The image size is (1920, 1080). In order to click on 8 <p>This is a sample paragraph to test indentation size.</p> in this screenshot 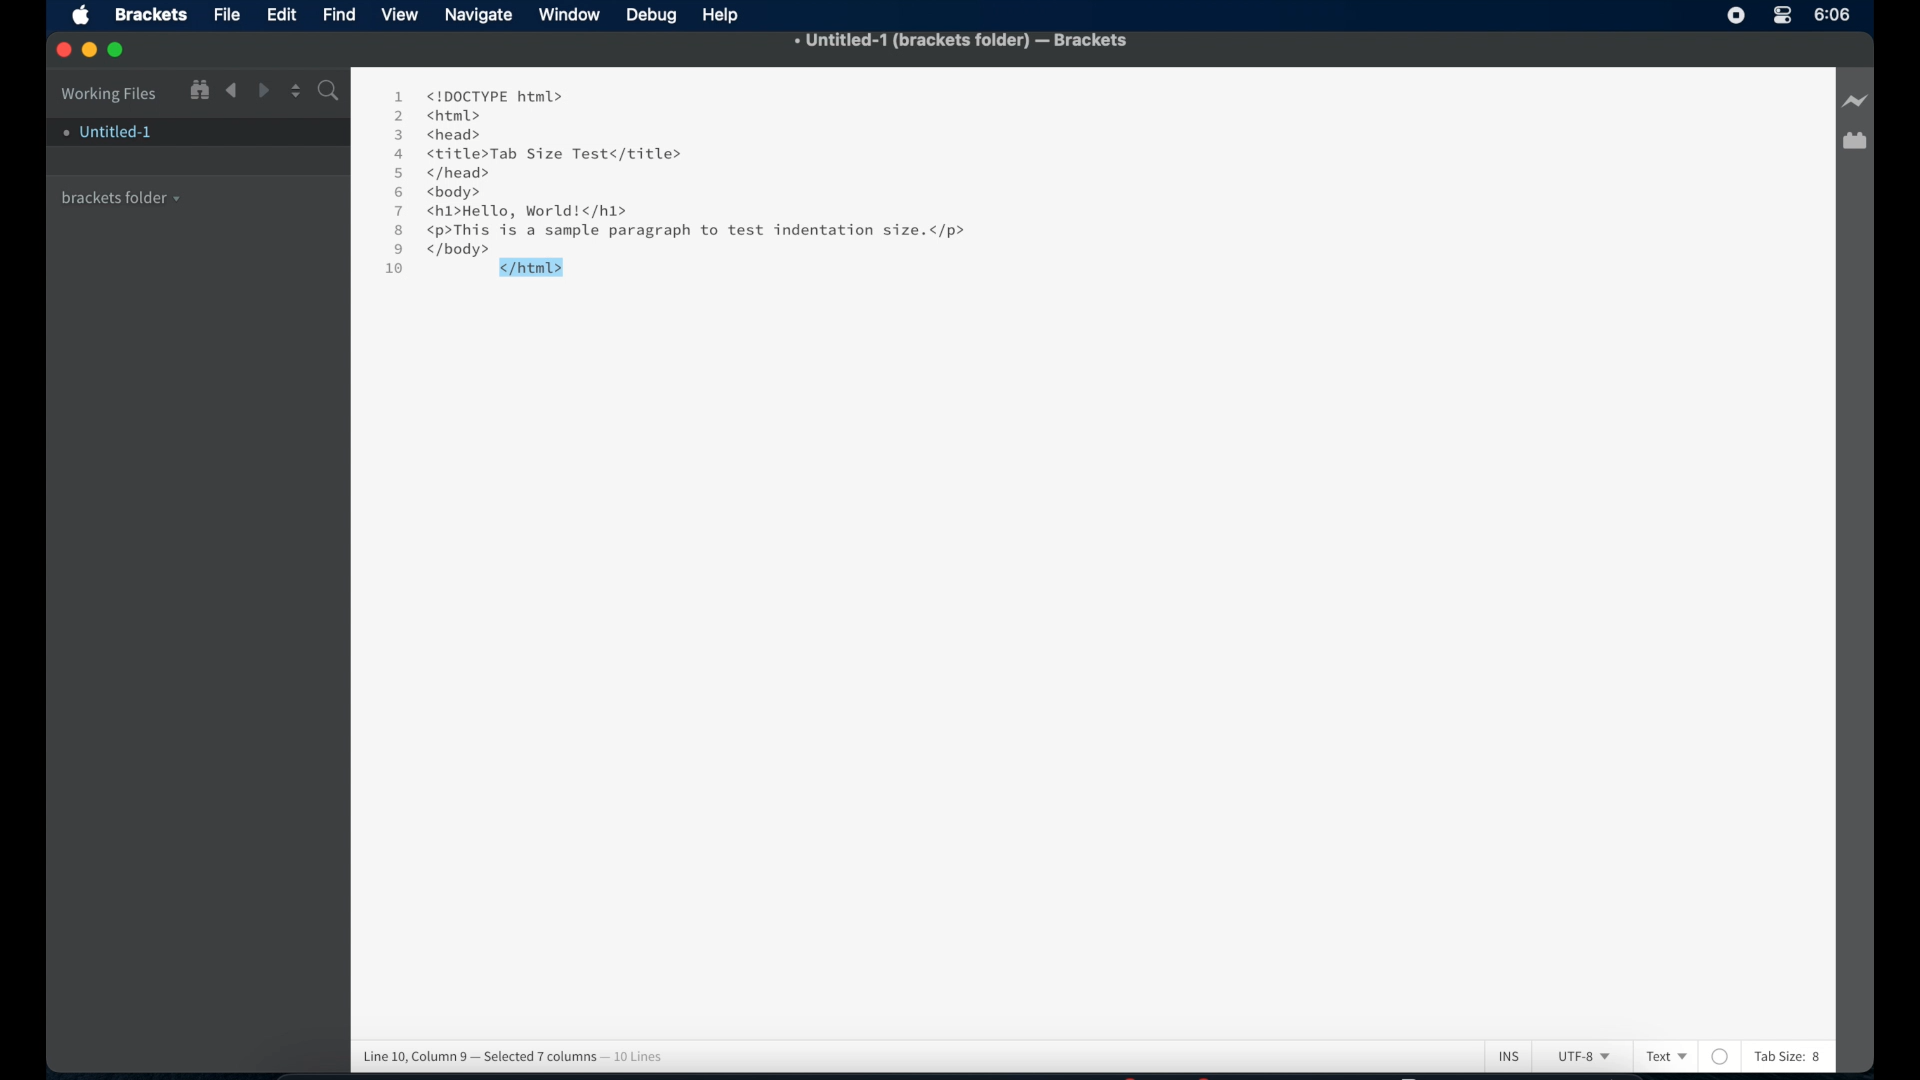, I will do `click(685, 231)`.